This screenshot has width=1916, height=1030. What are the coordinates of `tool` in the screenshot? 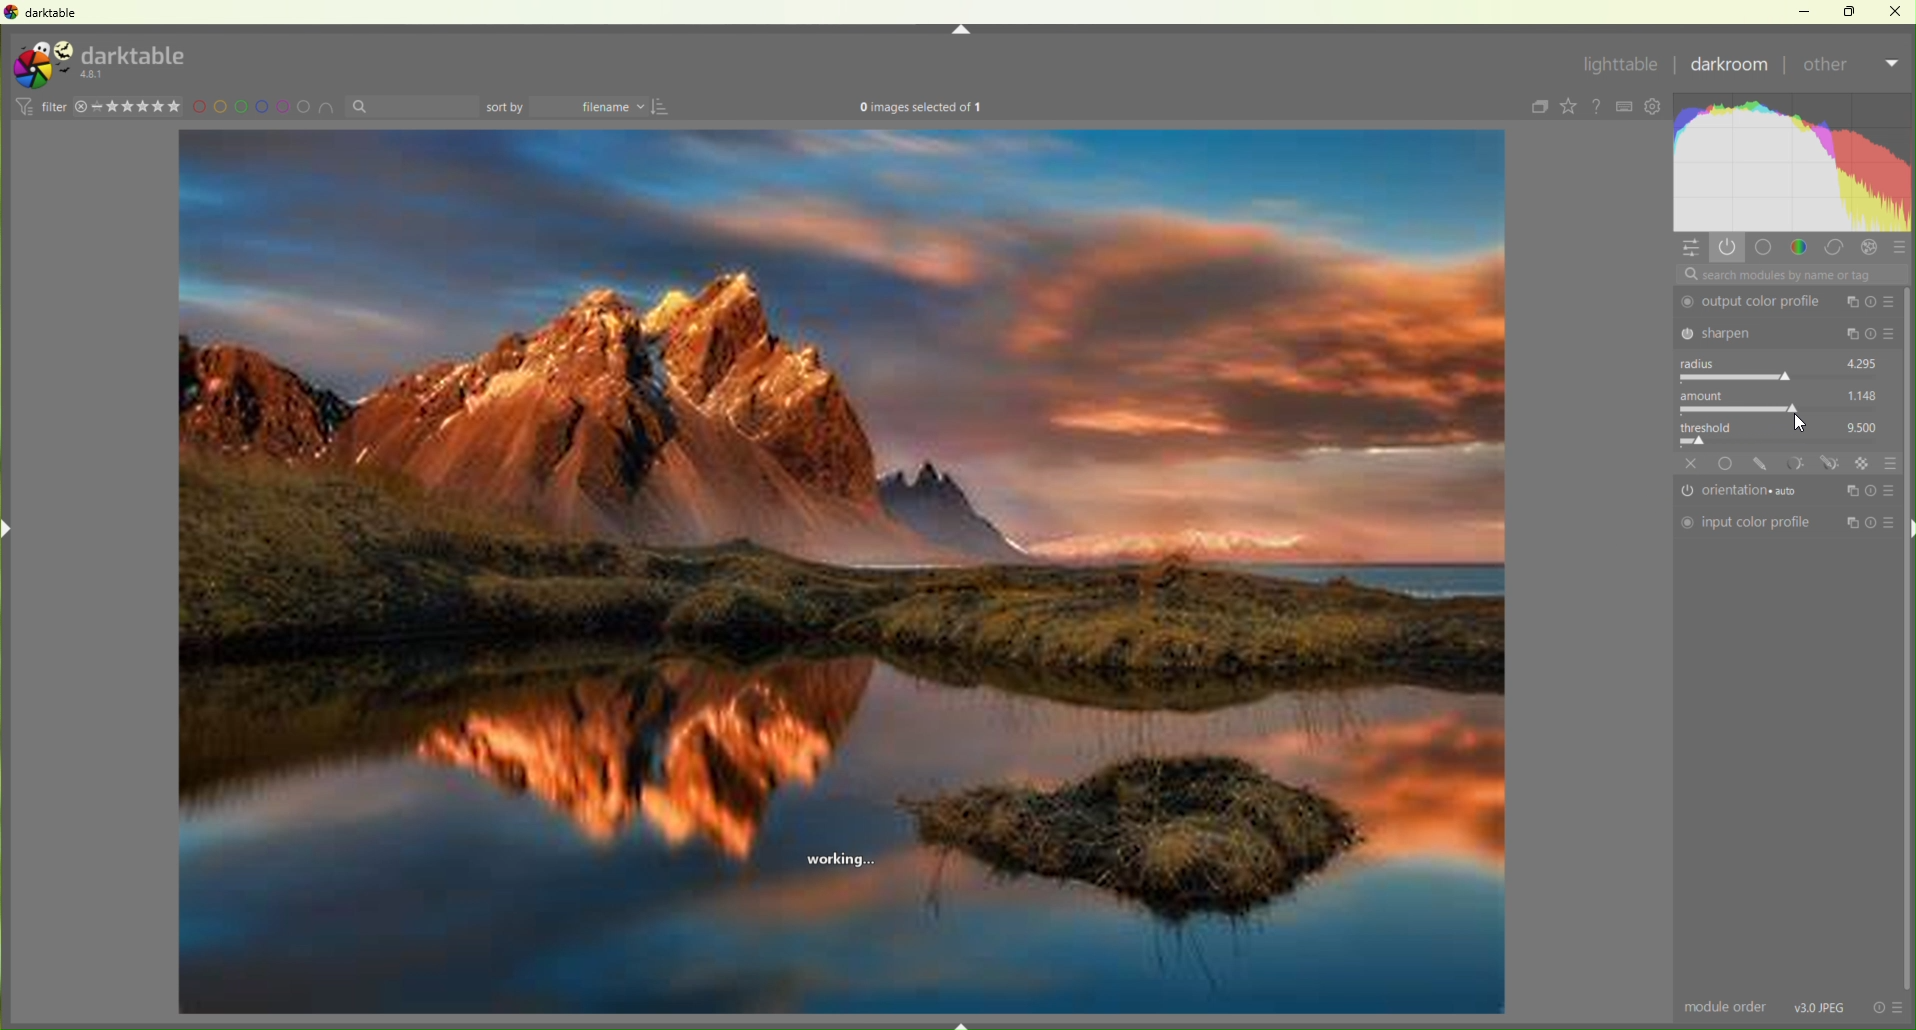 It's located at (1831, 463).